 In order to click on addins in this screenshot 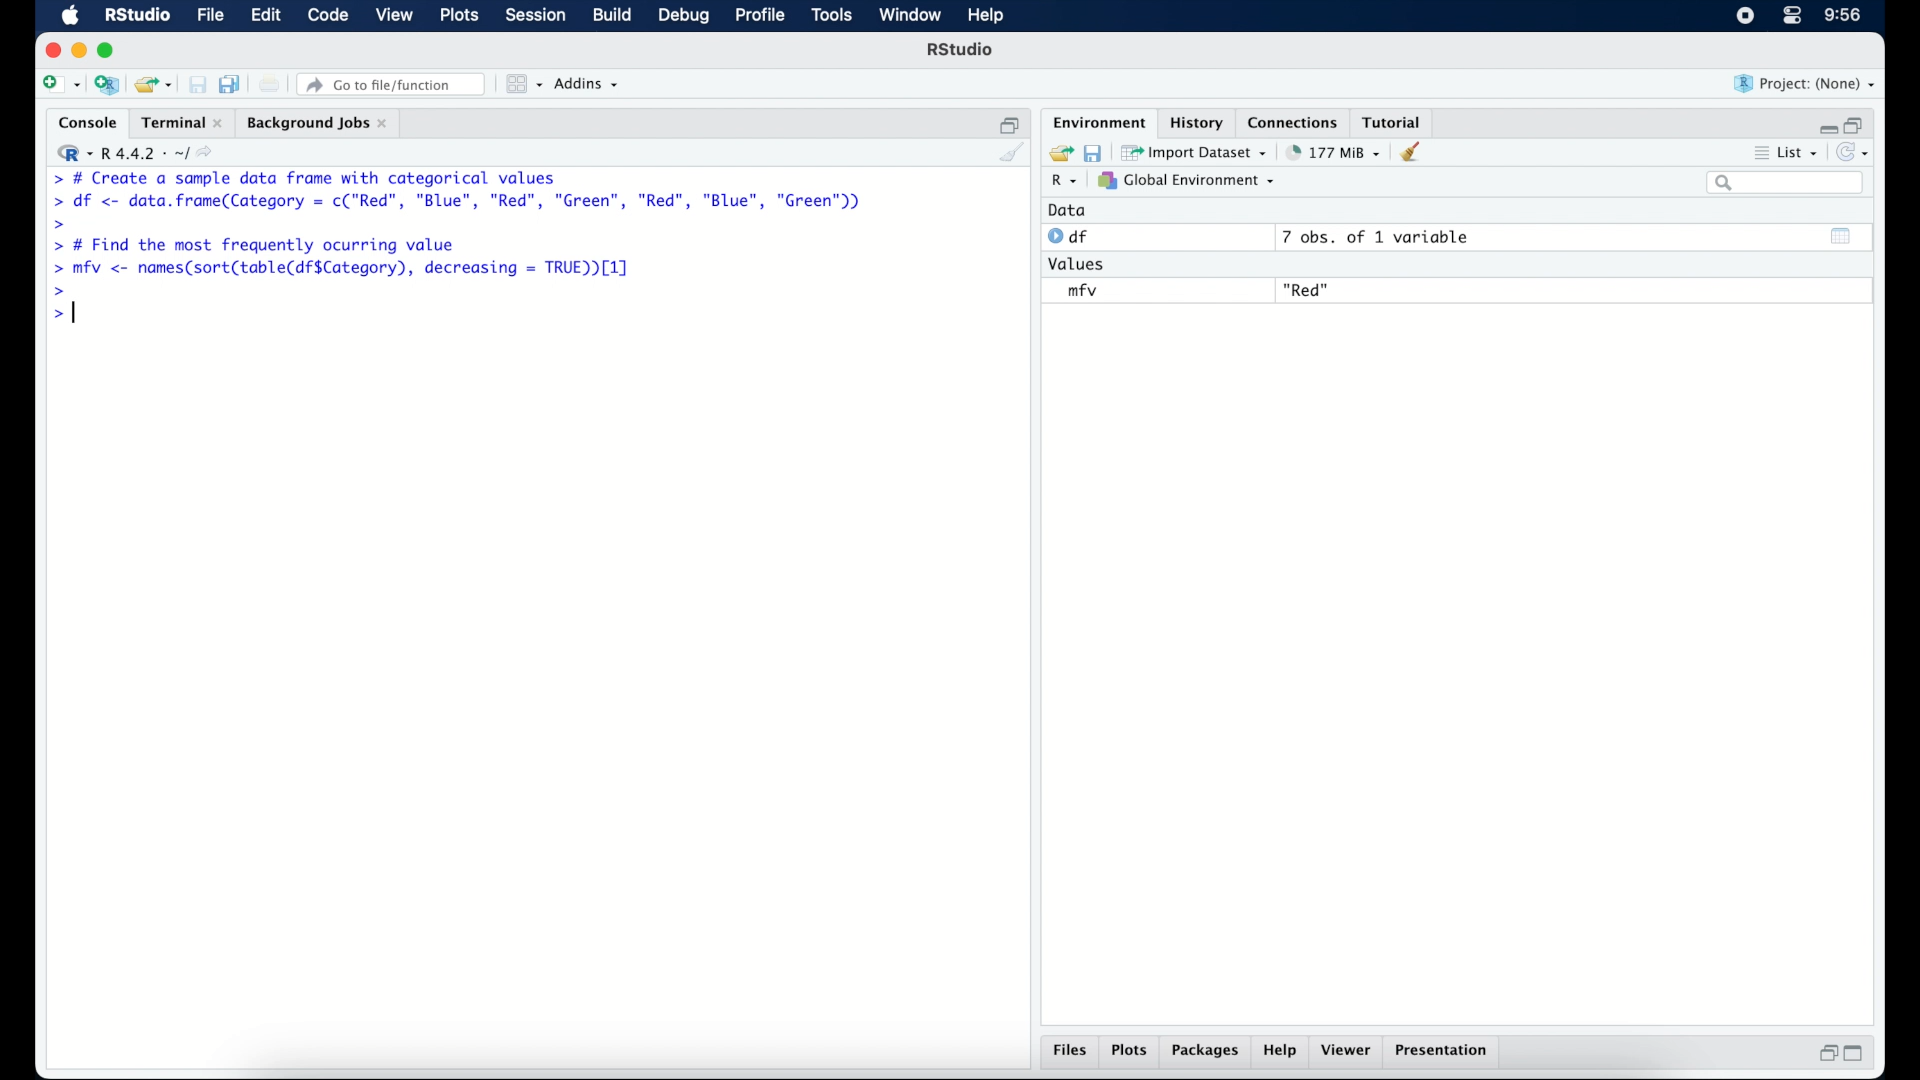, I will do `click(589, 85)`.